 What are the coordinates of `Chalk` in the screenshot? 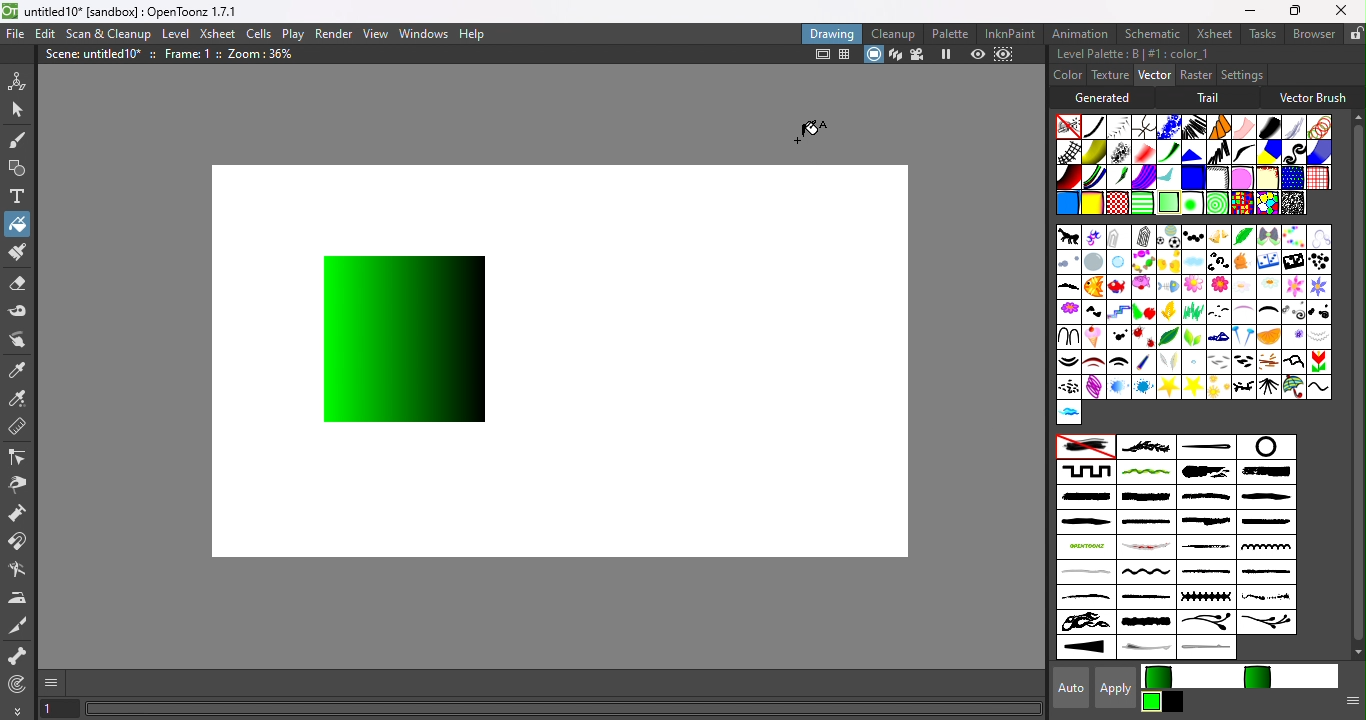 It's located at (1119, 152).